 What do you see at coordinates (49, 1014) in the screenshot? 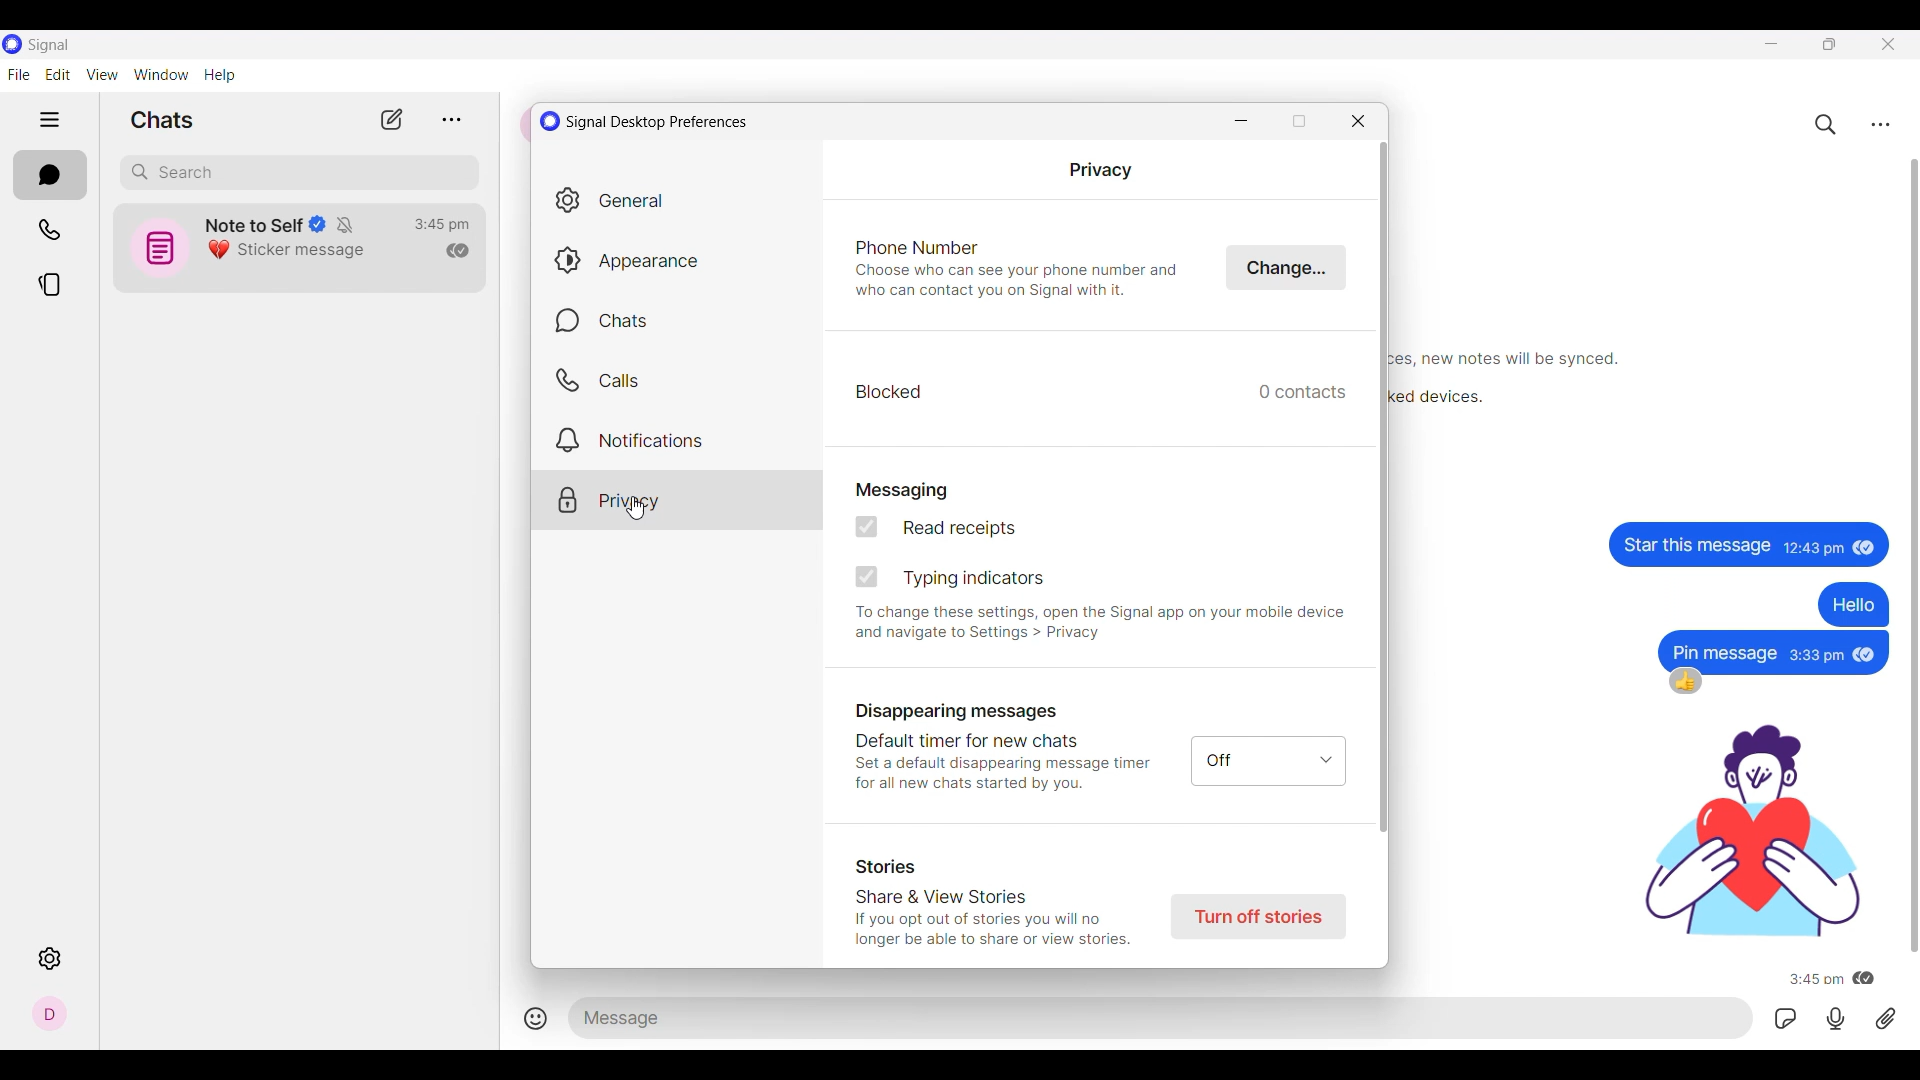
I see `Profile` at bounding box center [49, 1014].